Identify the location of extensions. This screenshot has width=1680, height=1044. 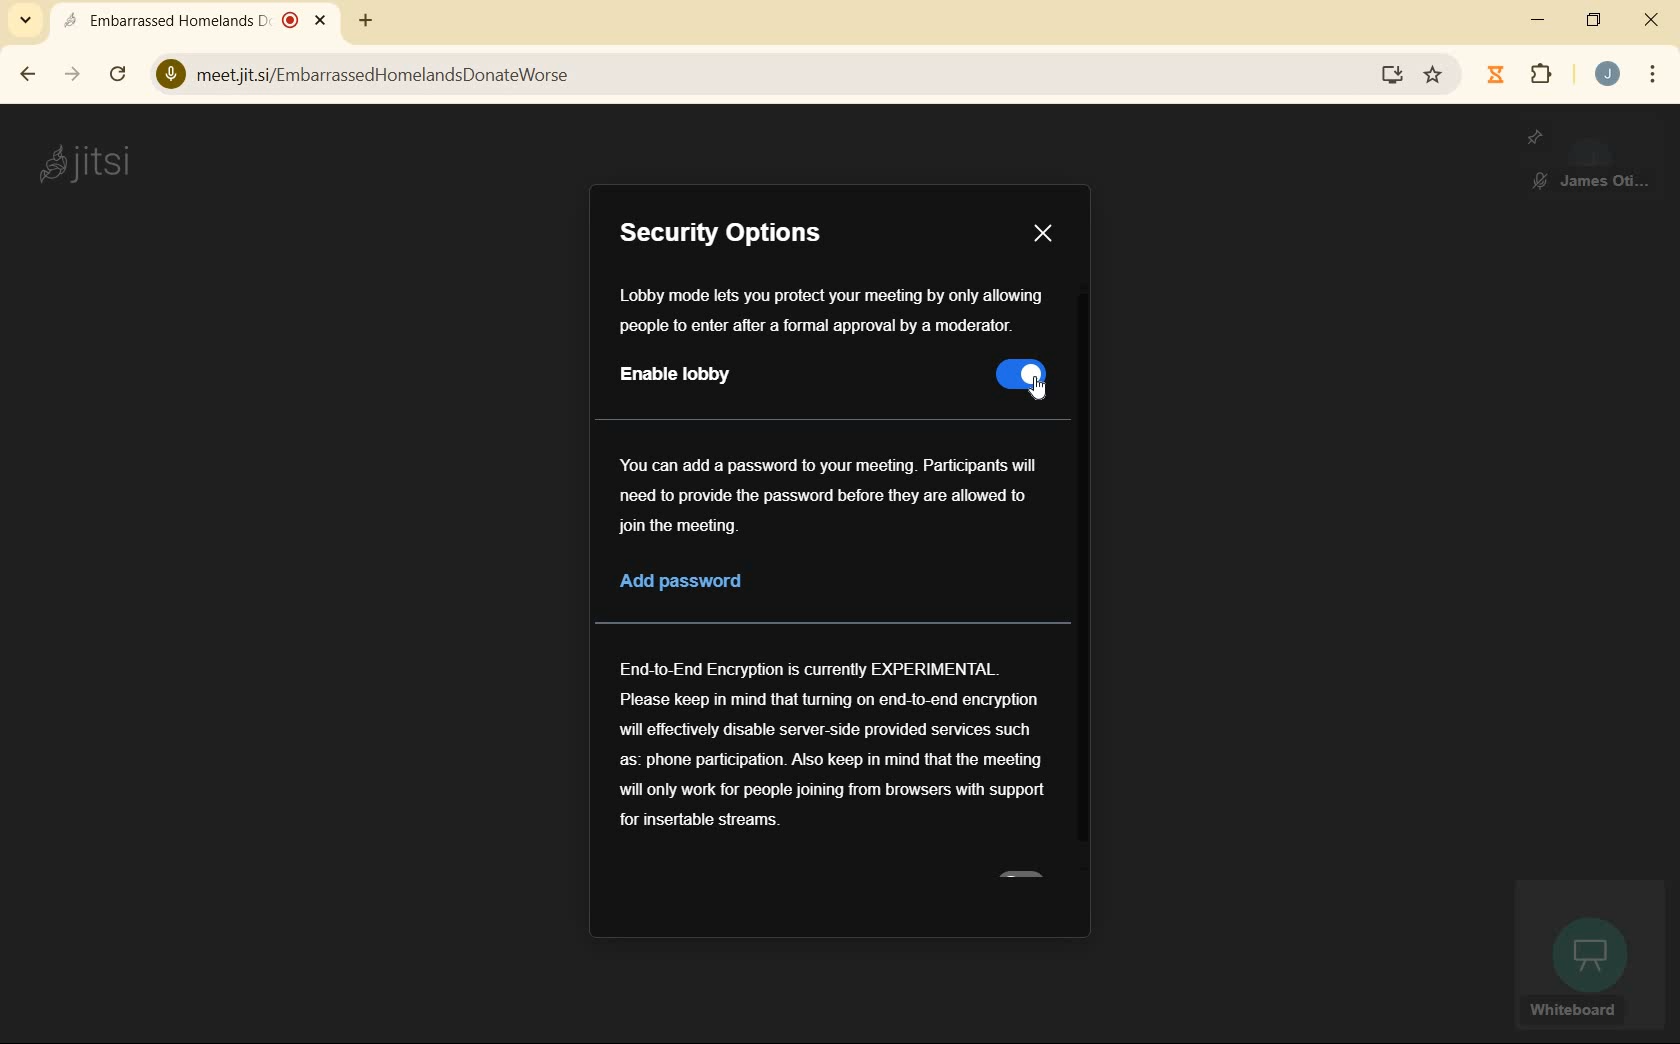
(1540, 76).